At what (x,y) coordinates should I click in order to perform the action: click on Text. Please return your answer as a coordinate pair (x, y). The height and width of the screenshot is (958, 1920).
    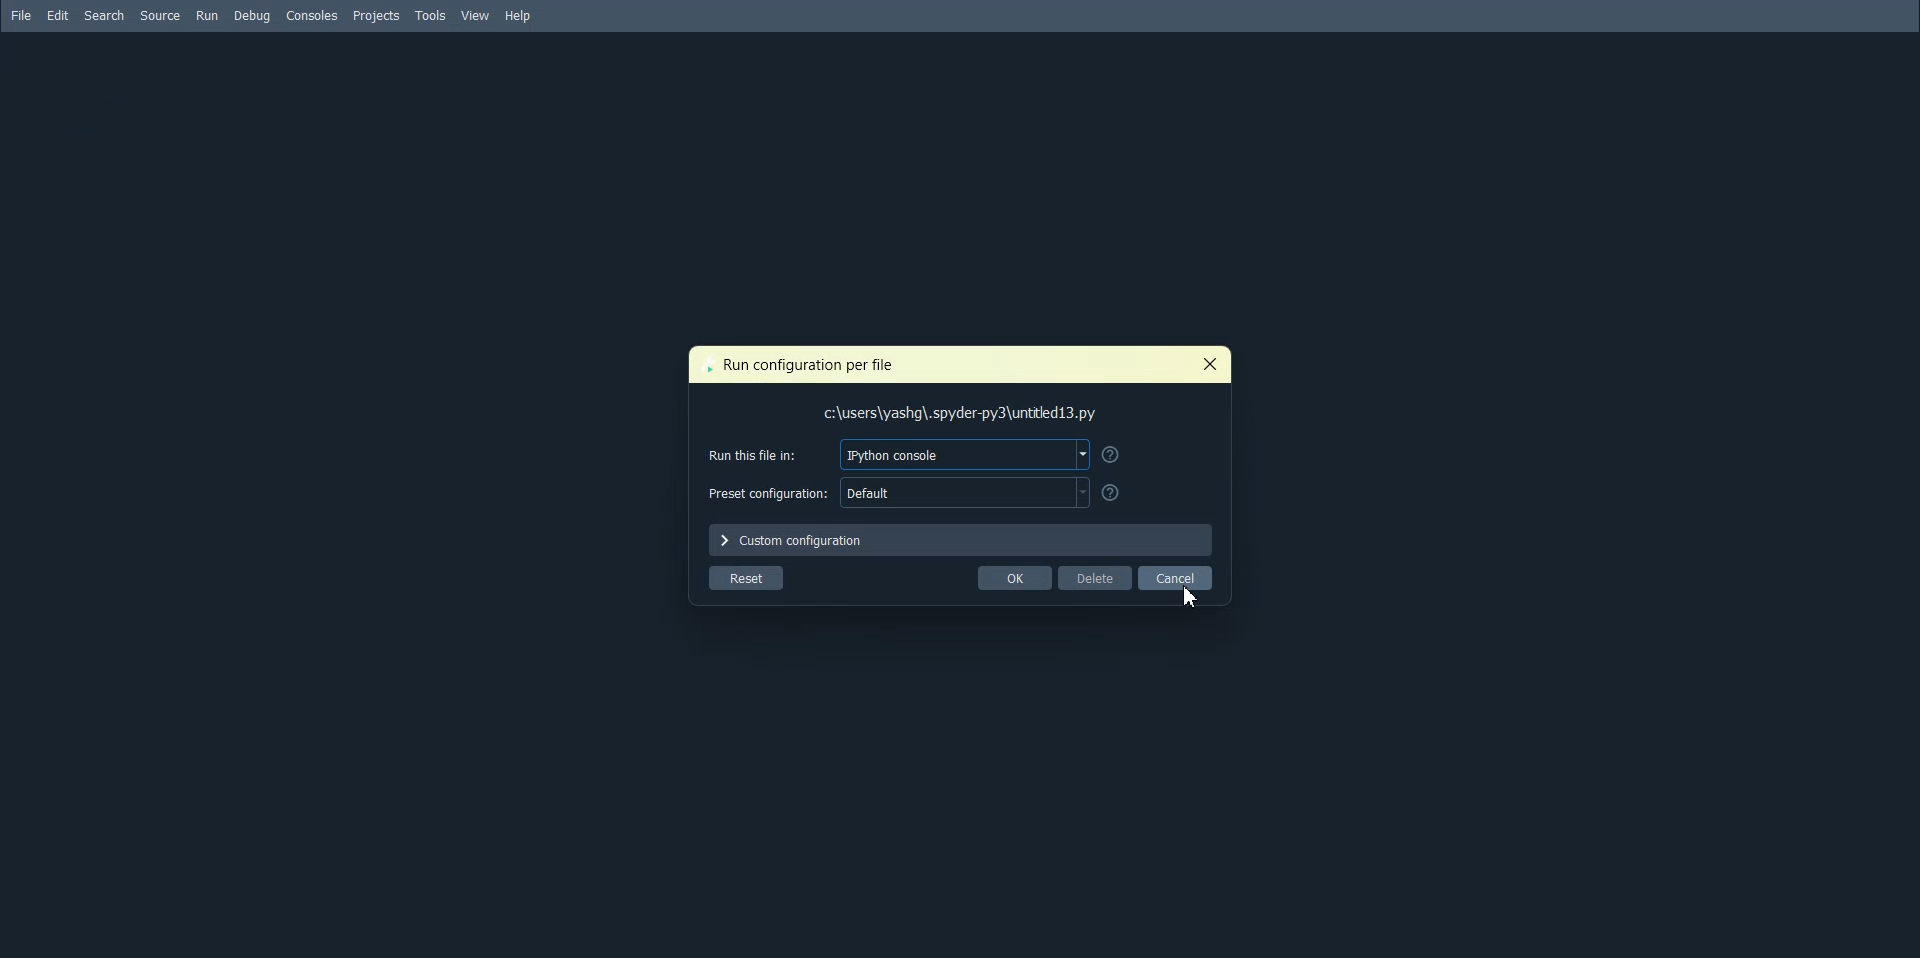
    Looking at the image, I should click on (807, 364).